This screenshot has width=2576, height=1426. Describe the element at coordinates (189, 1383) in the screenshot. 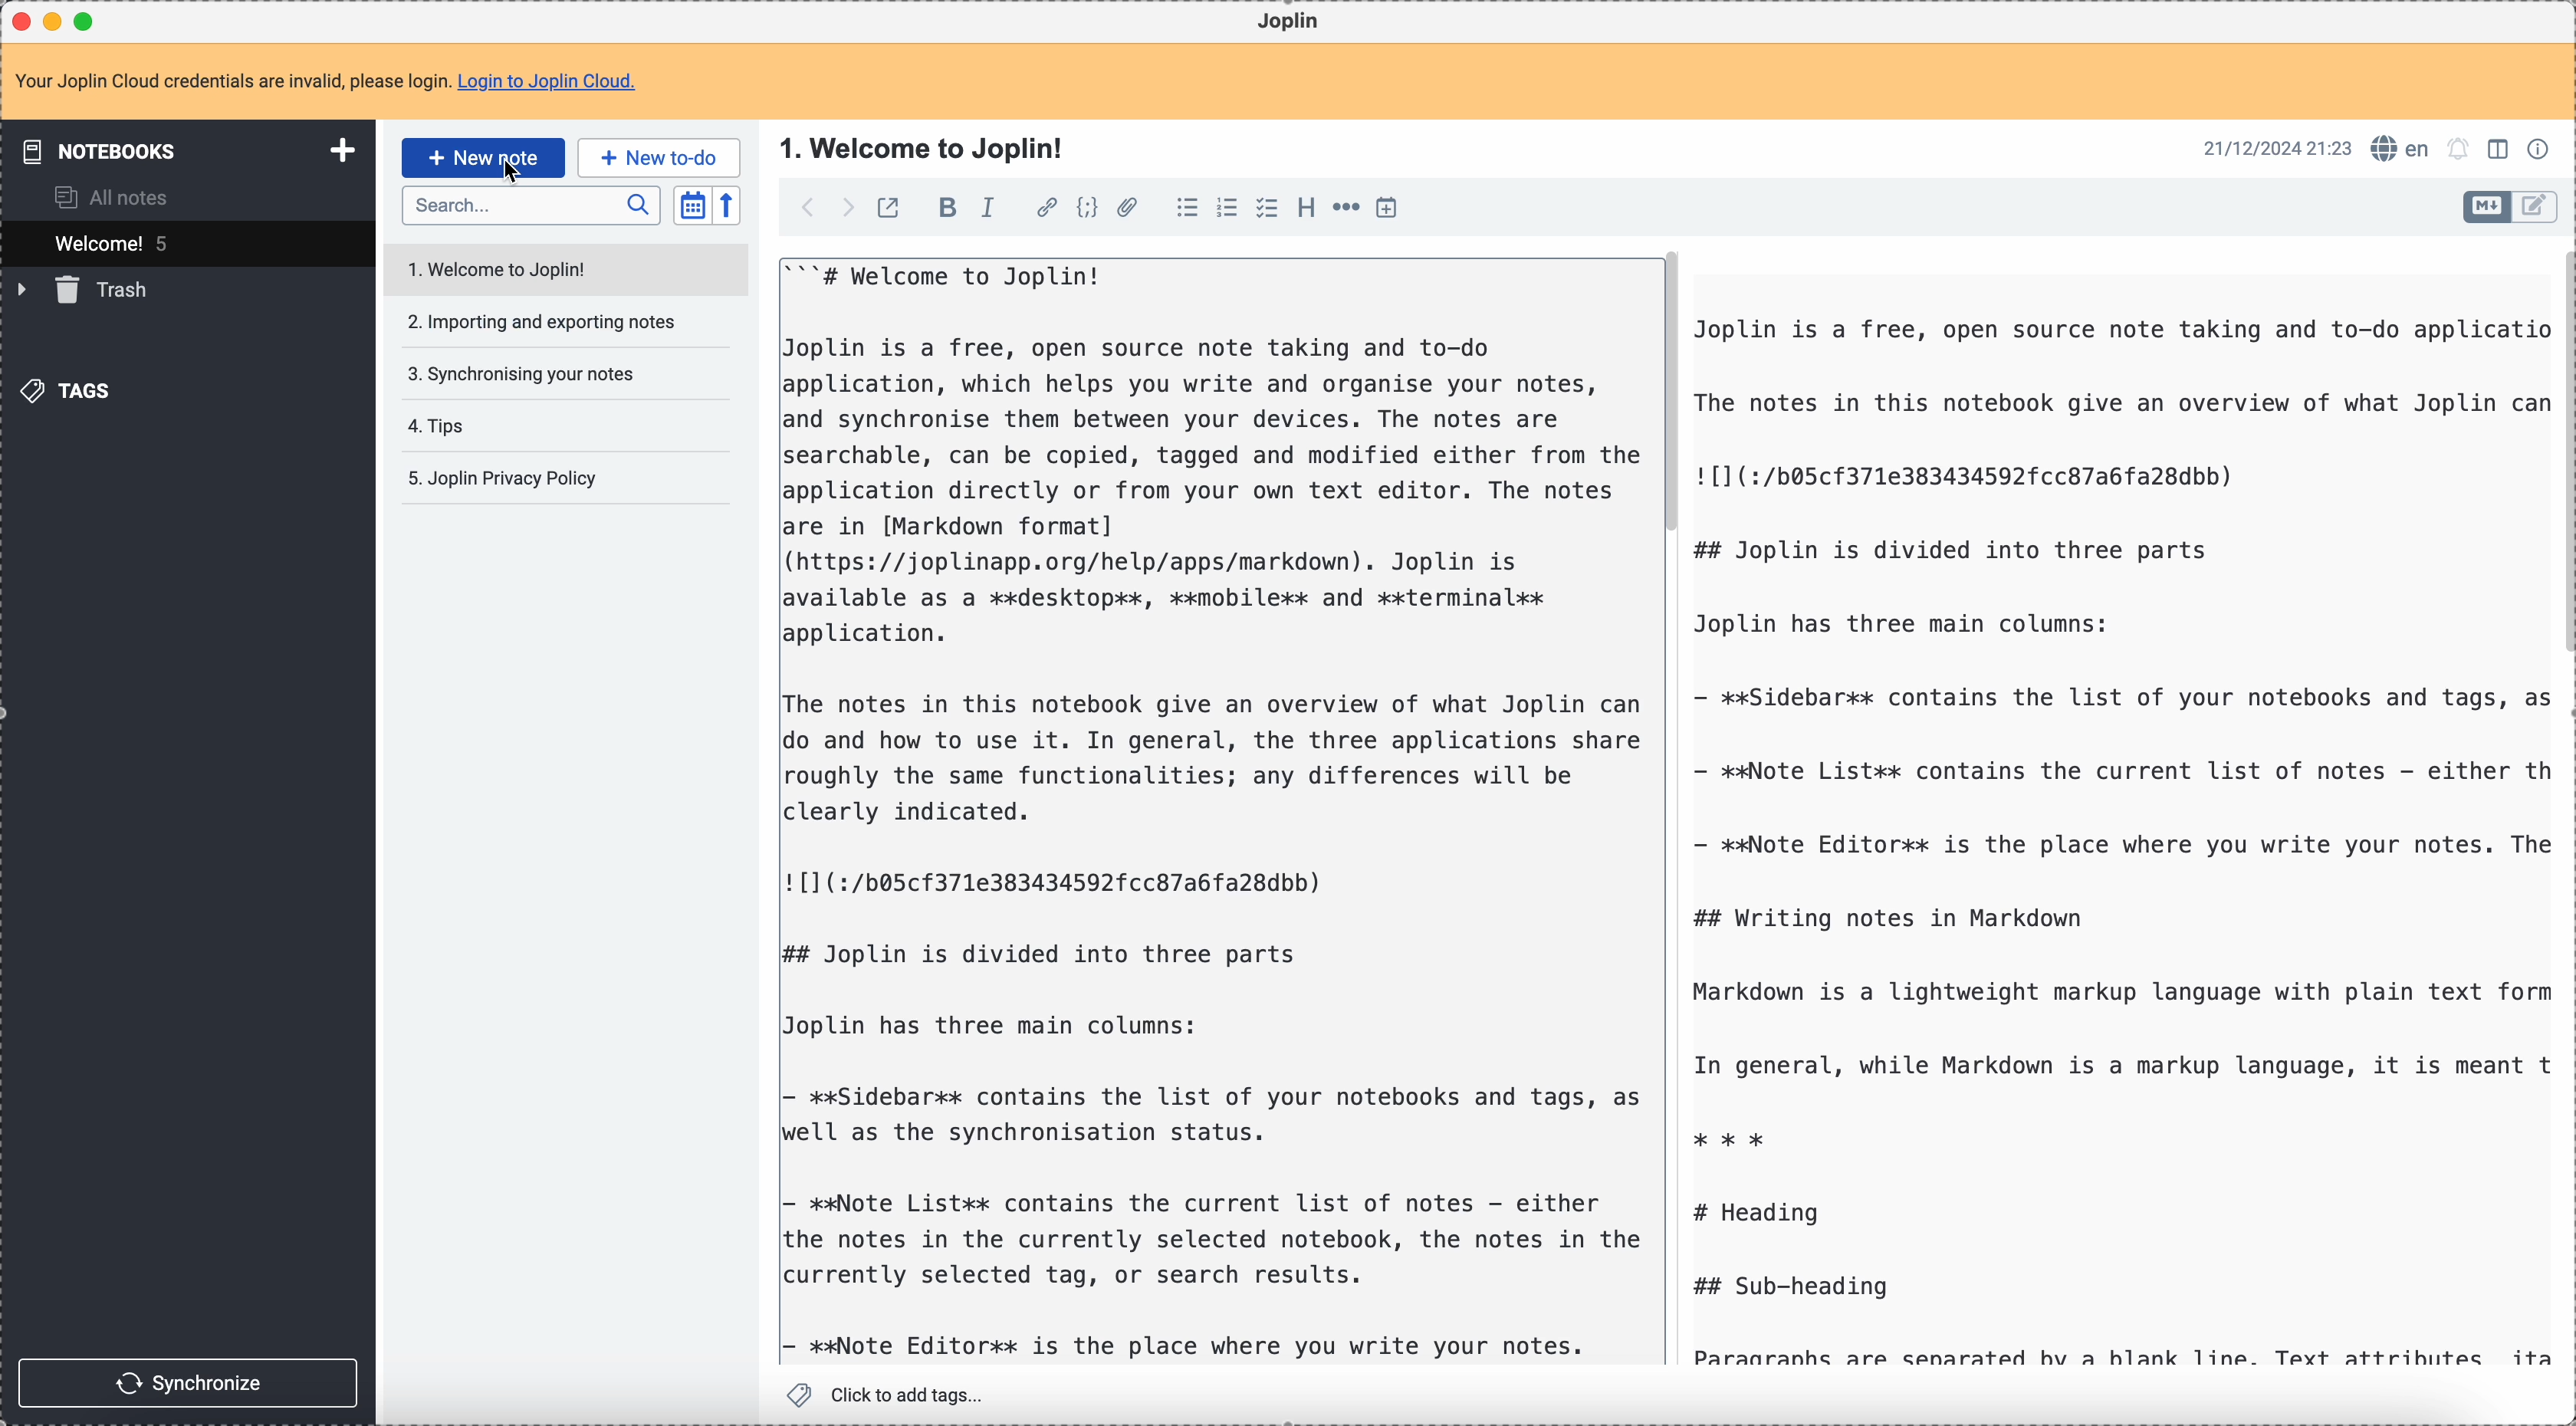

I see `synchronize` at that location.